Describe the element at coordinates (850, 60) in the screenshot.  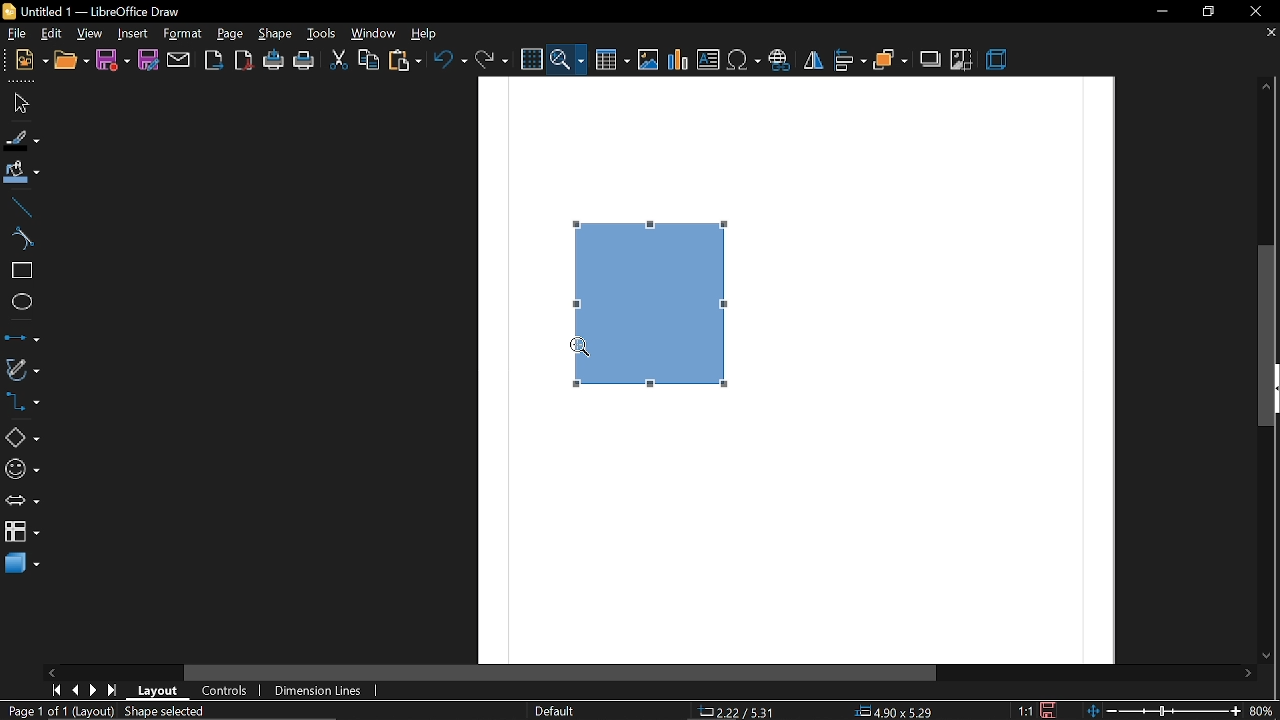
I see `align` at that location.